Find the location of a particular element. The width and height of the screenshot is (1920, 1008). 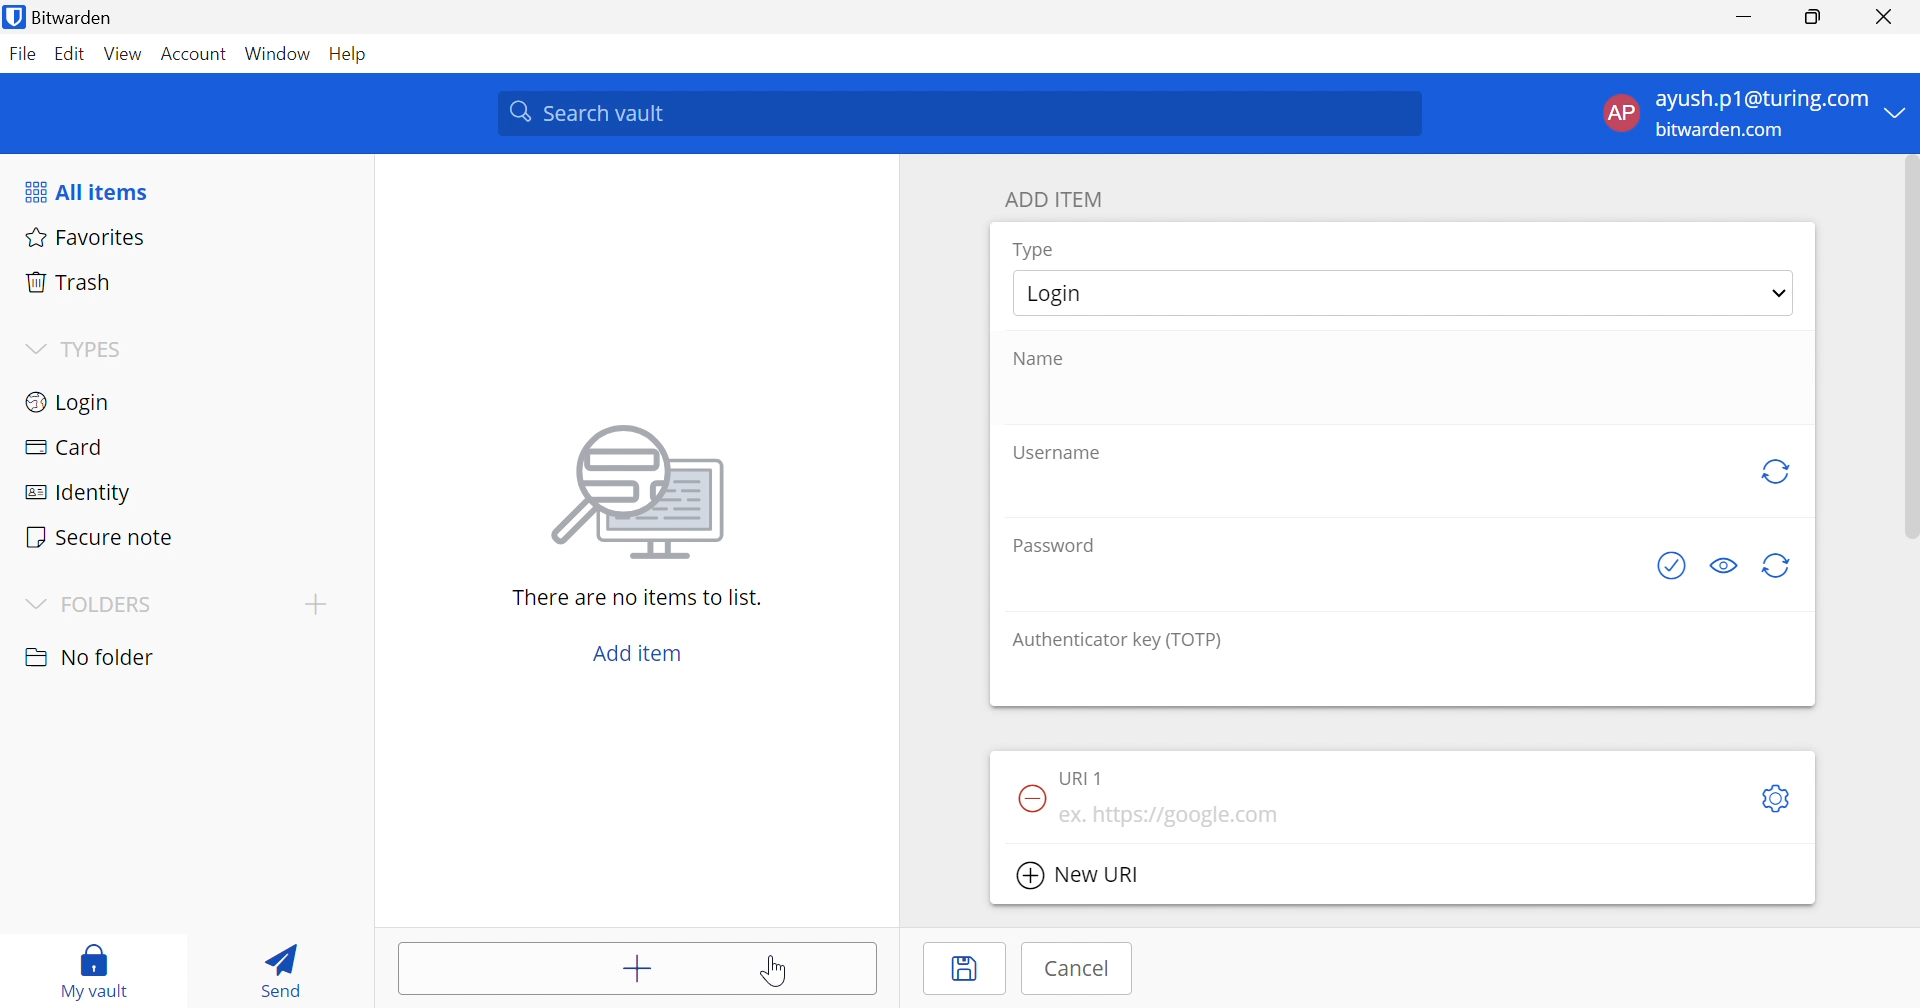

Add item is located at coordinates (632, 652).